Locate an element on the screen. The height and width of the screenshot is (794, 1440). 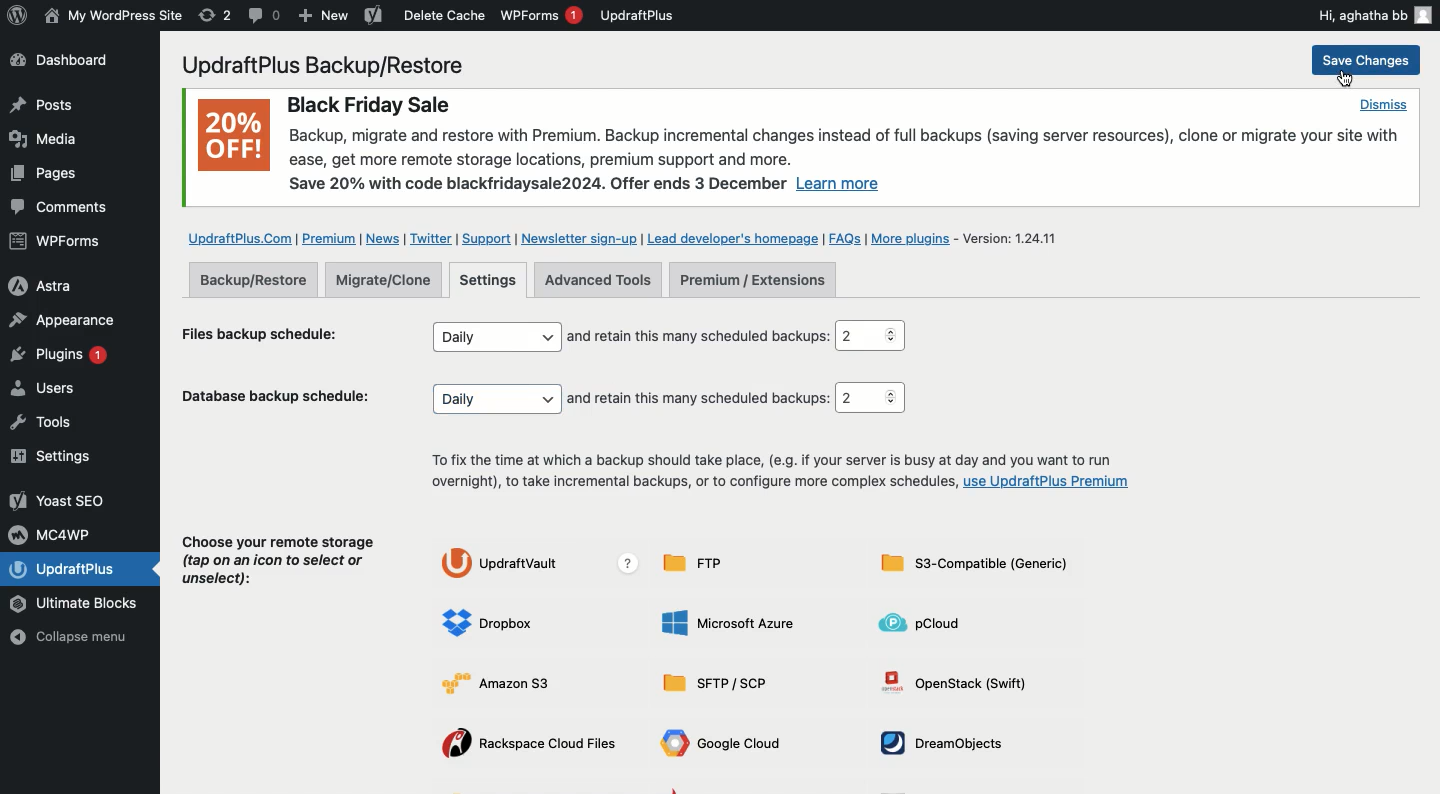
Revision is located at coordinates (215, 15).